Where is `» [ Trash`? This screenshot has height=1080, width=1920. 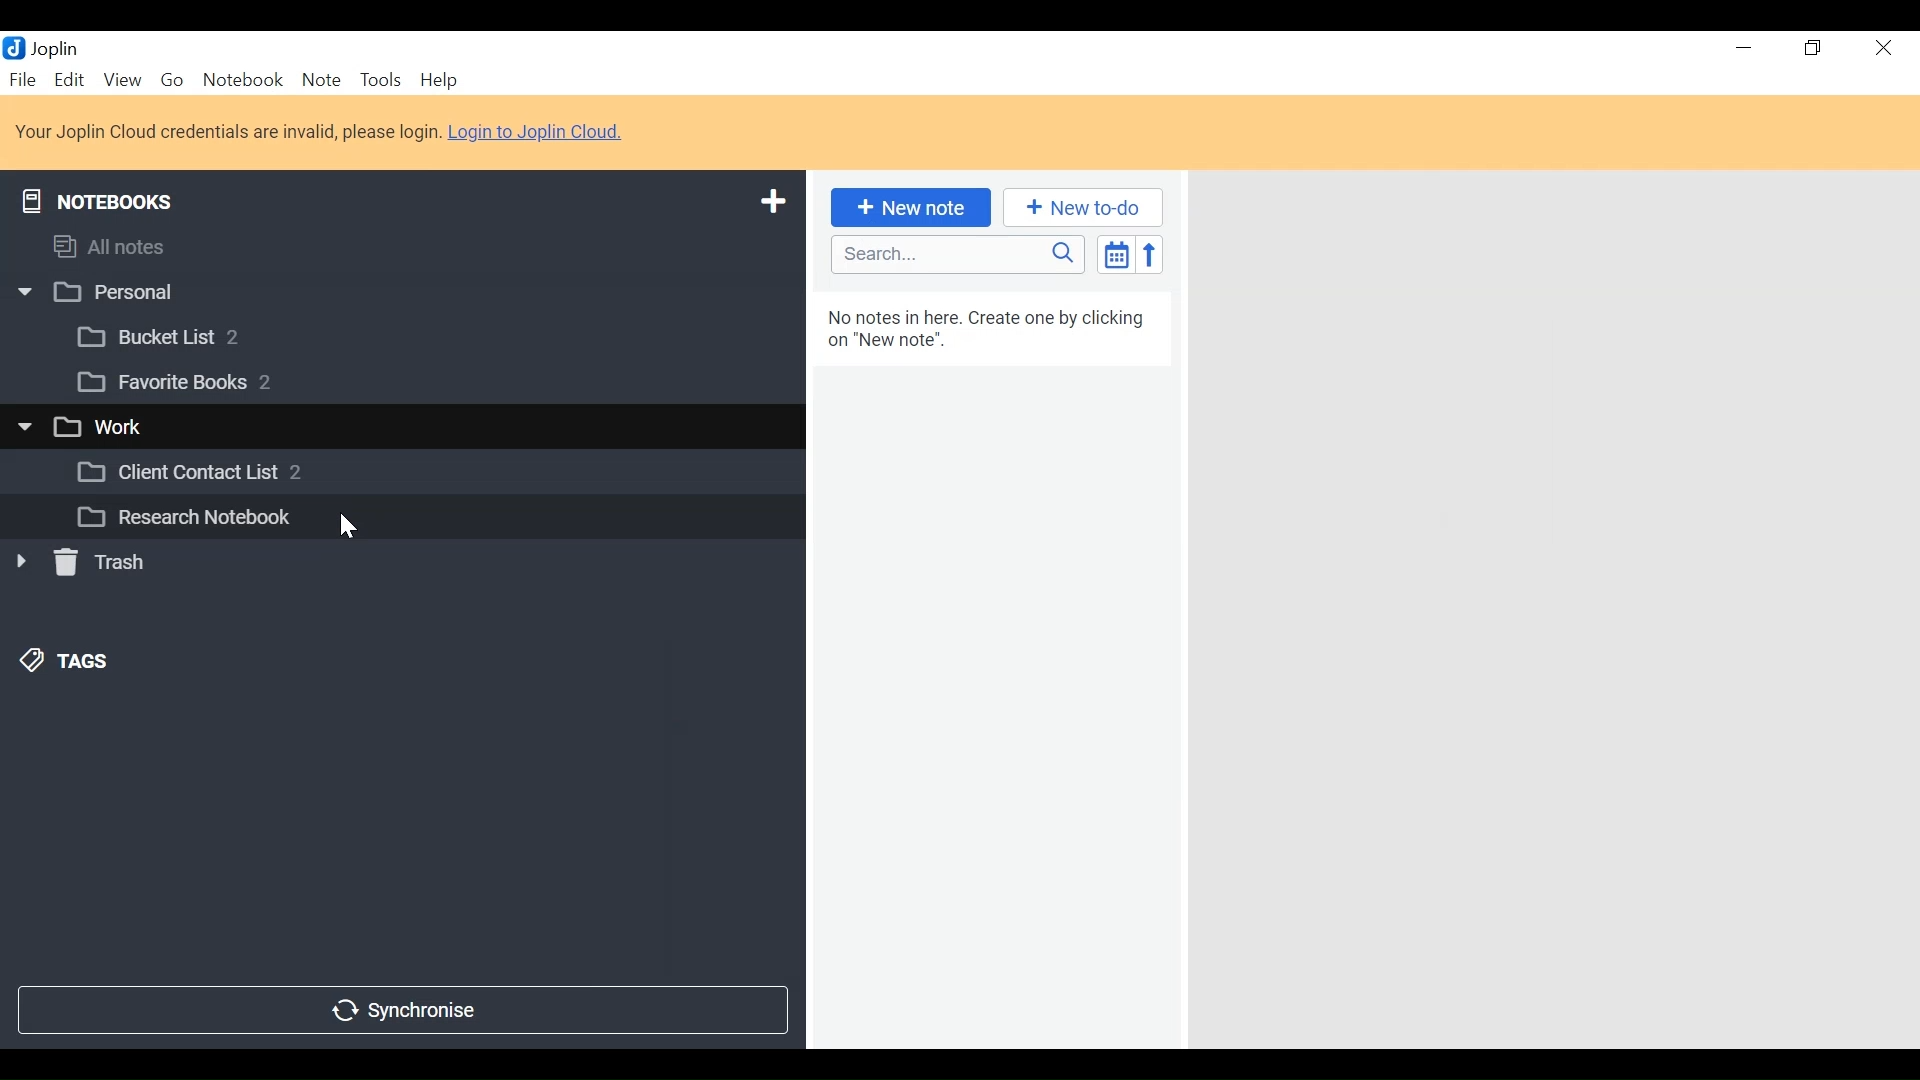
» [ Trash is located at coordinates (105, 562).